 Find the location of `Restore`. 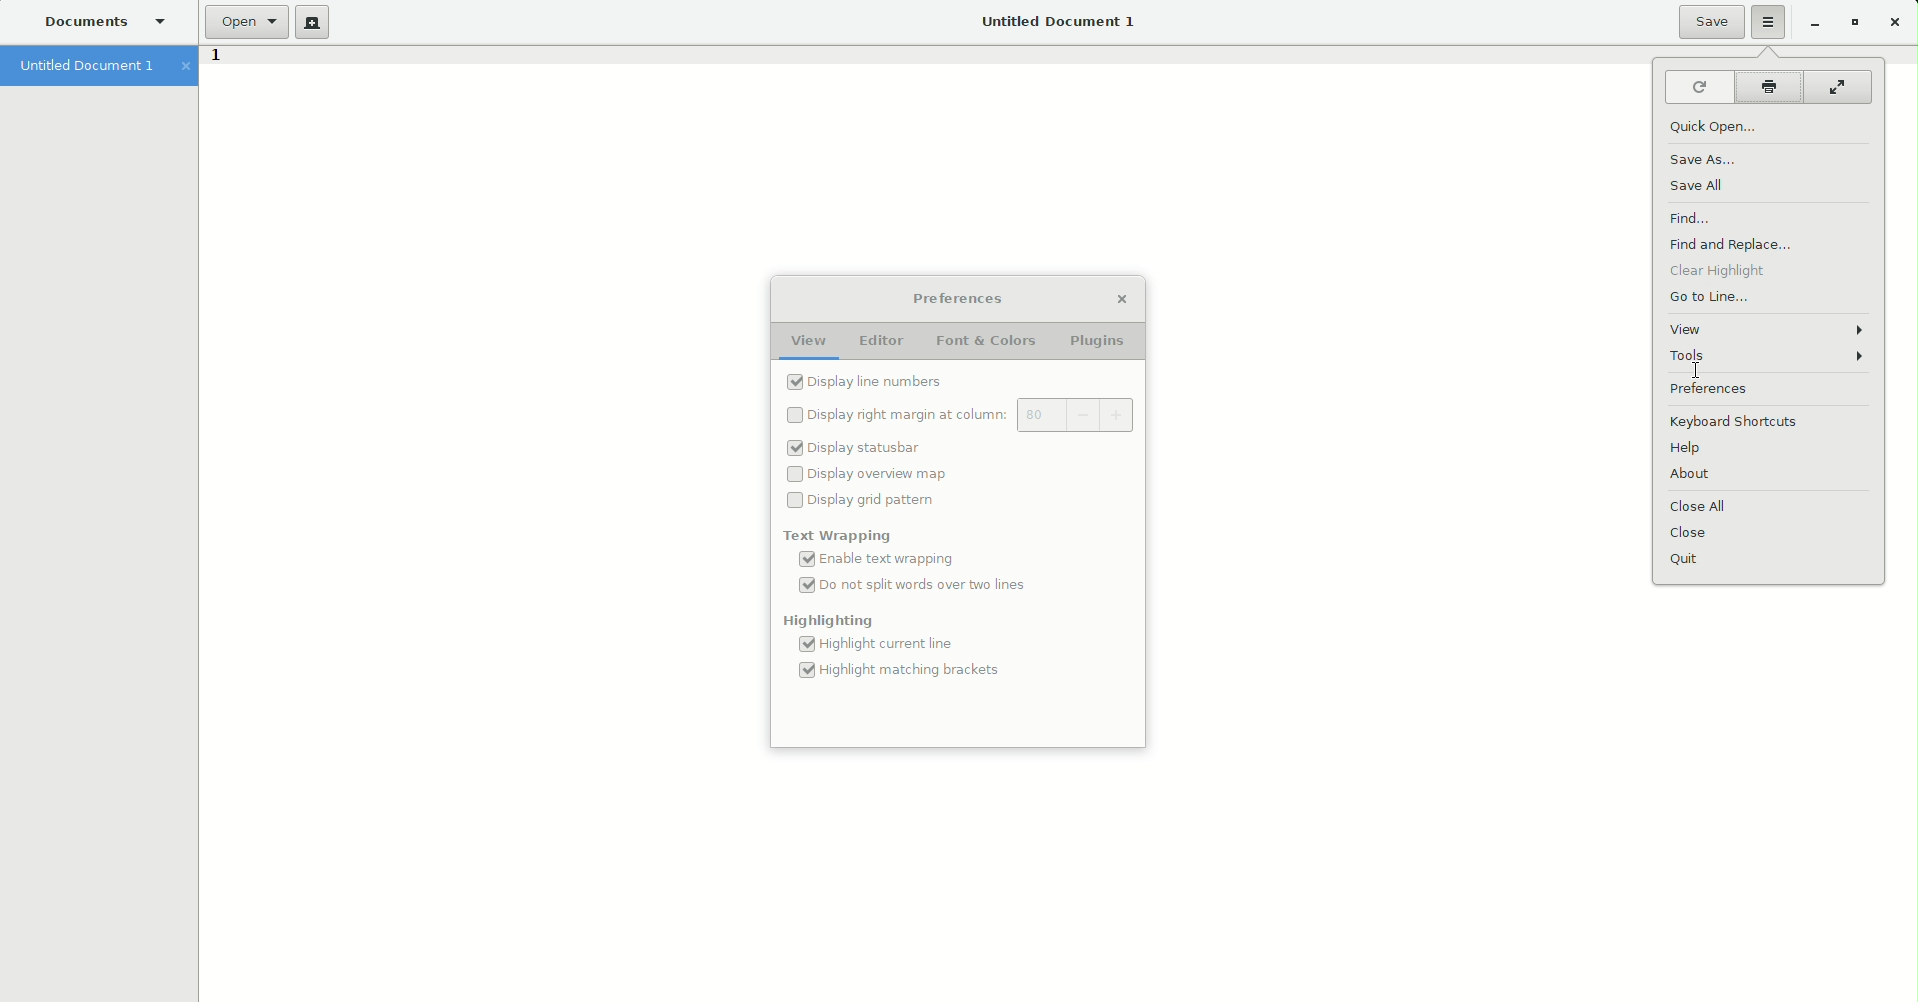

Restore is located at coordinates (1809, 25).